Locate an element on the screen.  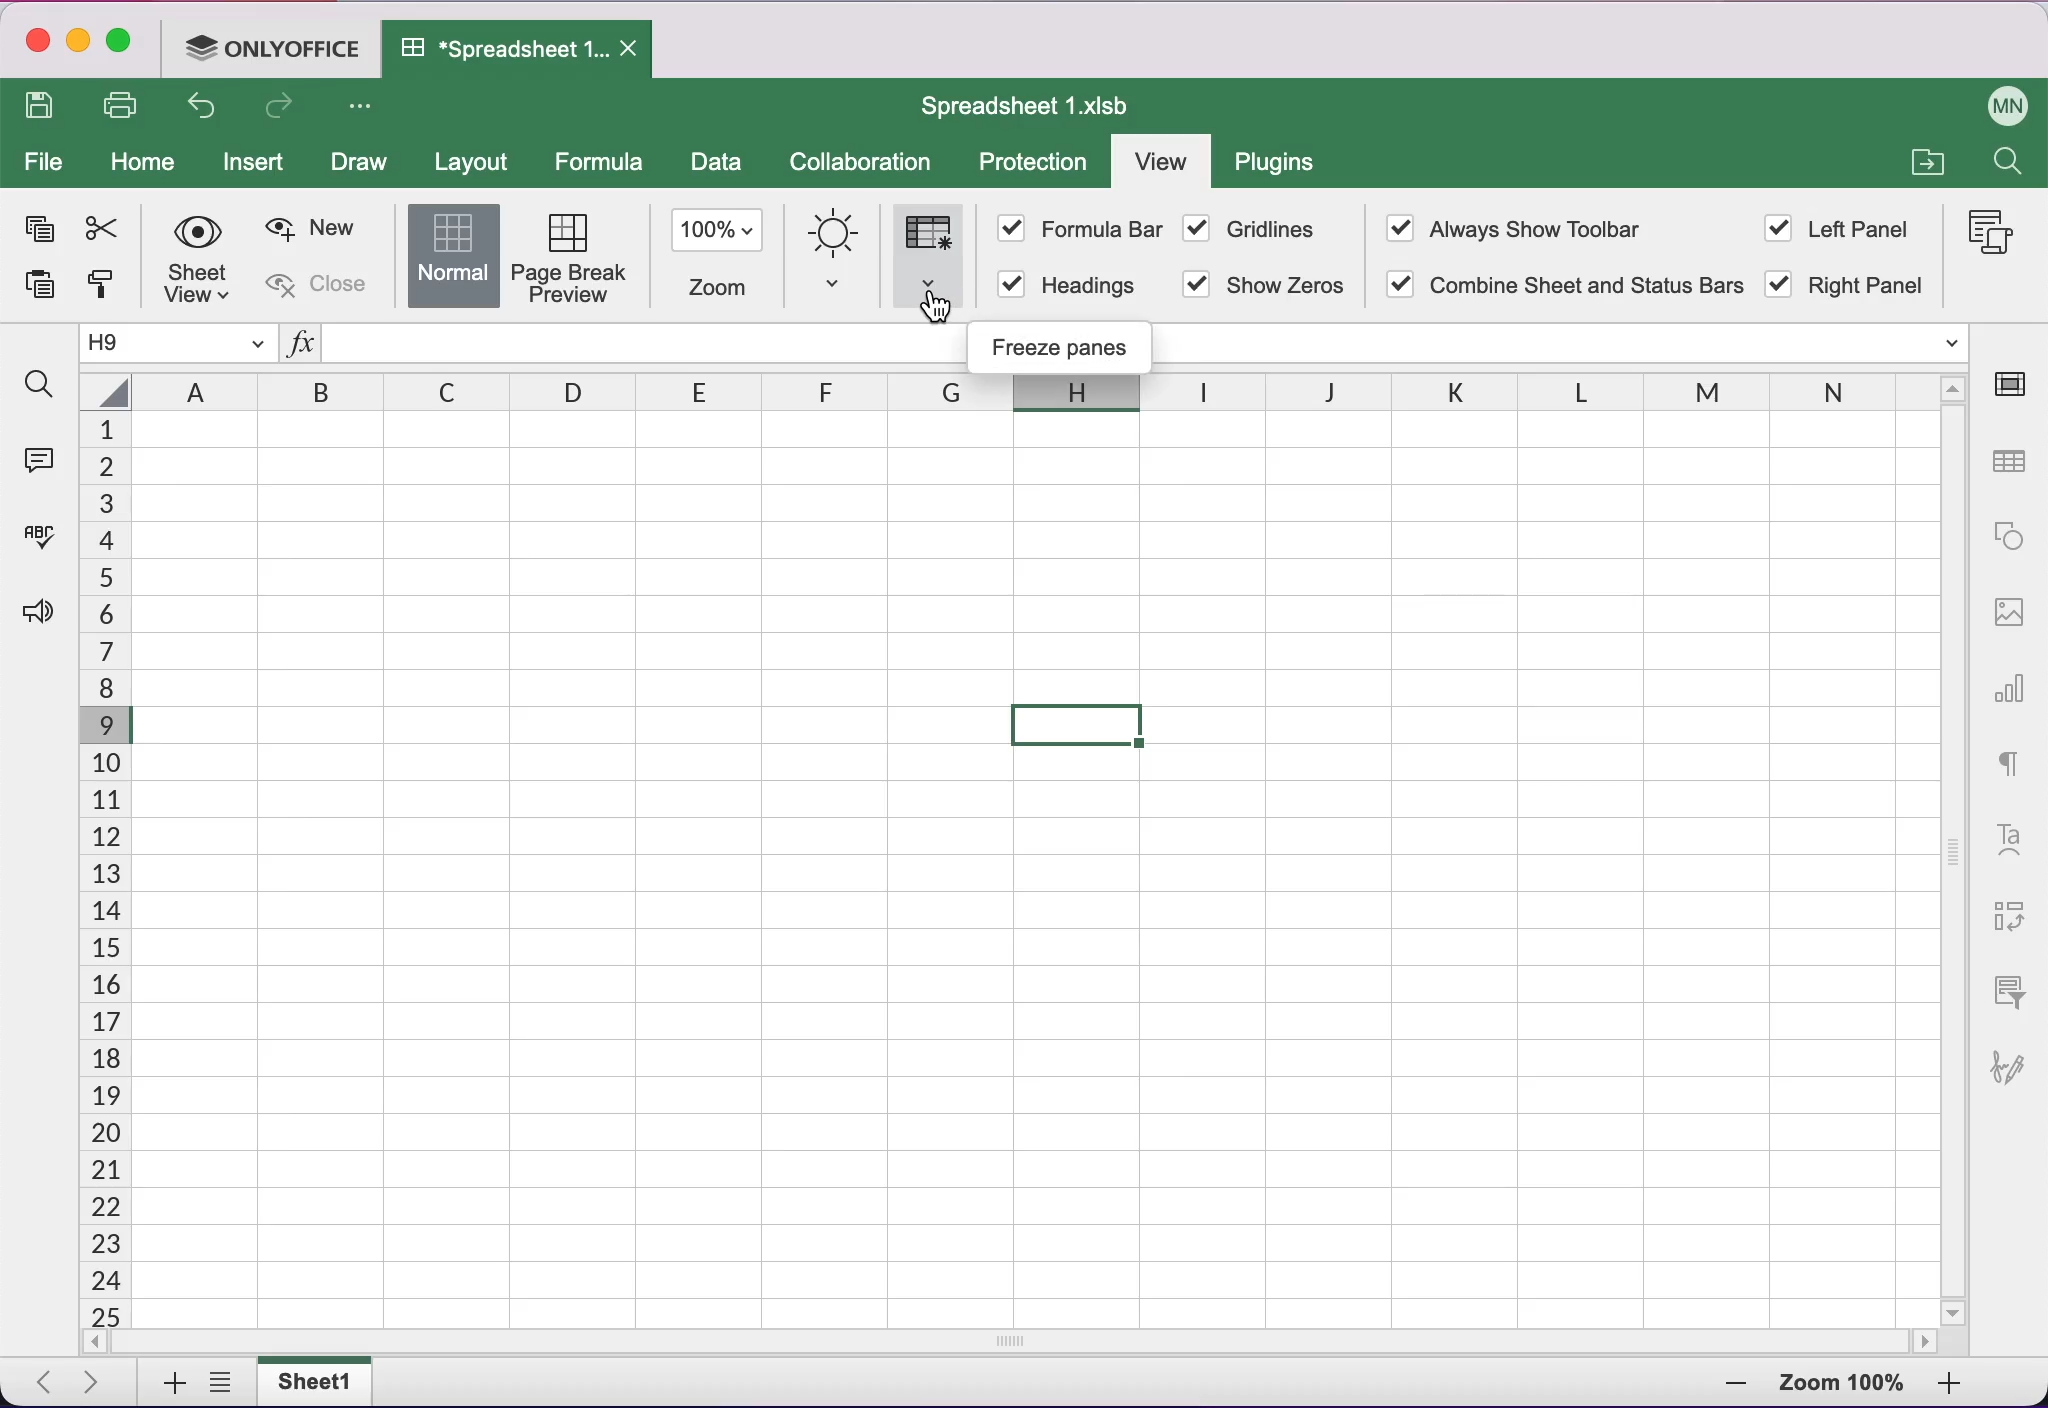
minimize is located at coordinates (79, 40).